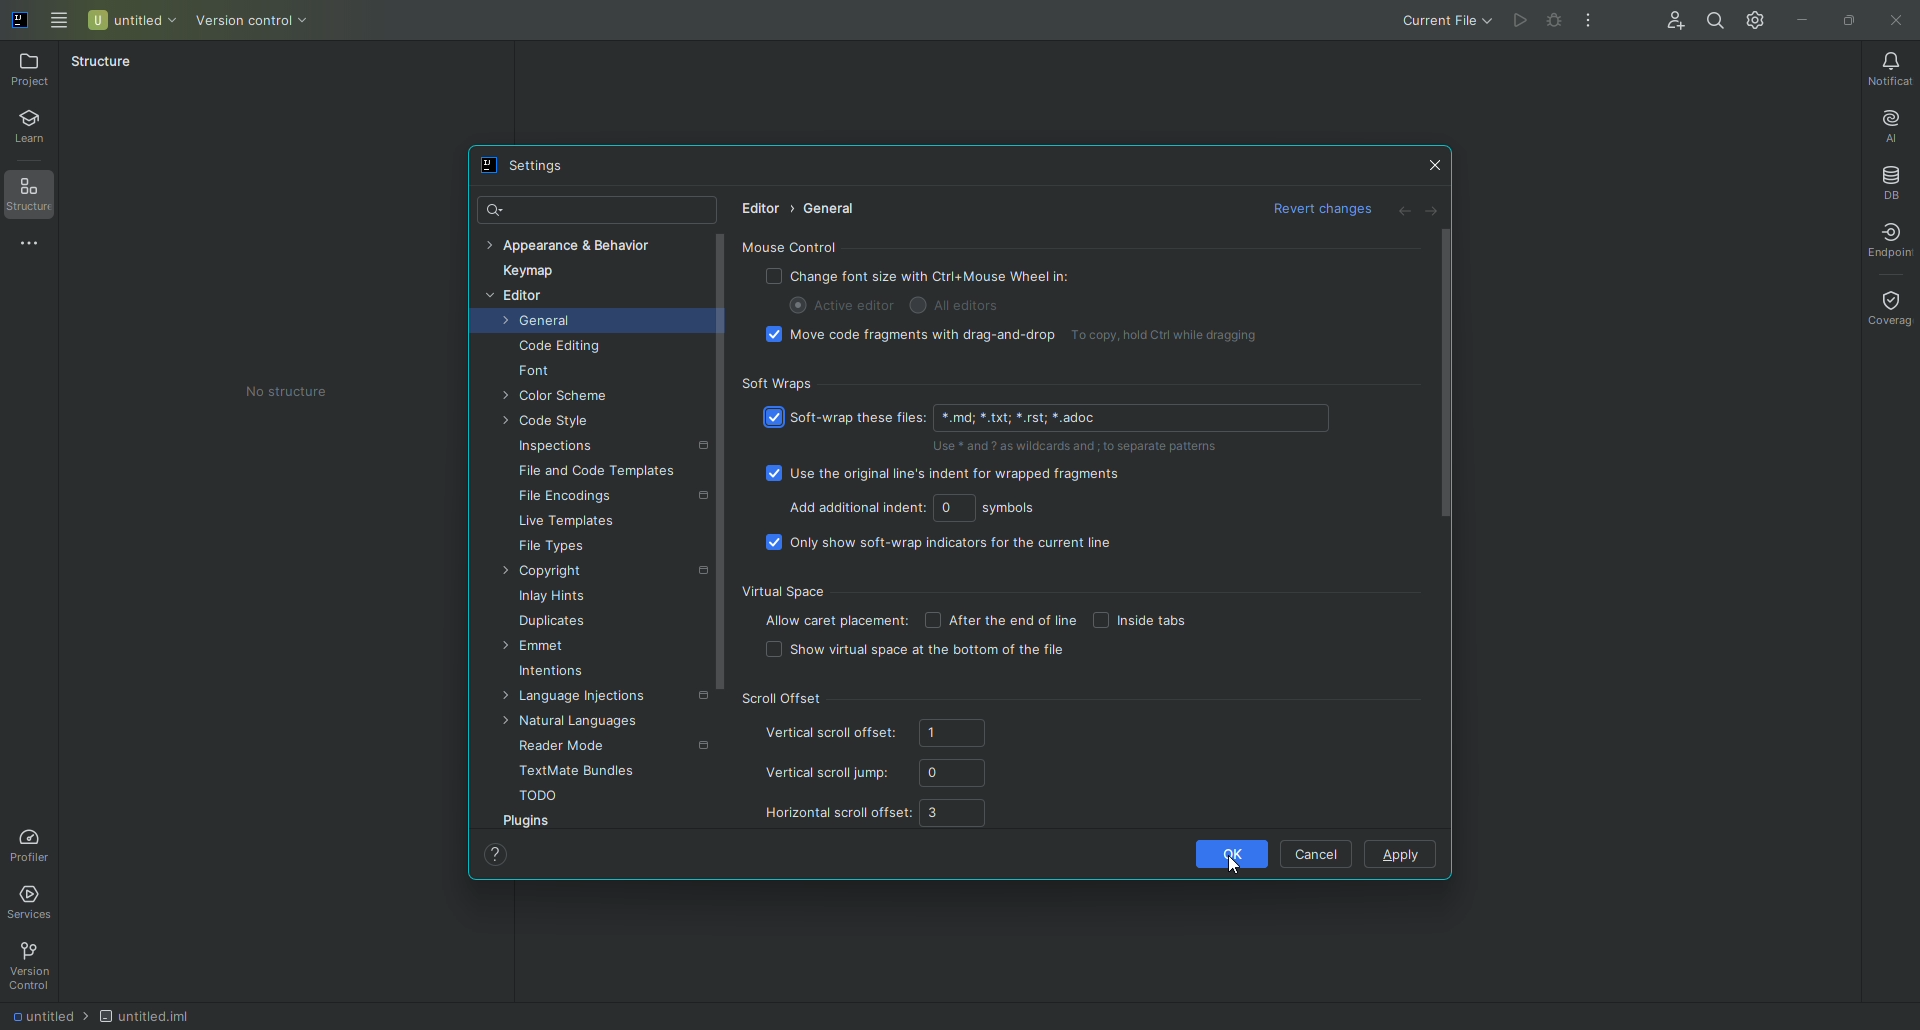  What do you see at coordinates (842, 305) in the screenshot?
I see `Active editor` at bounding box center [842, 305].